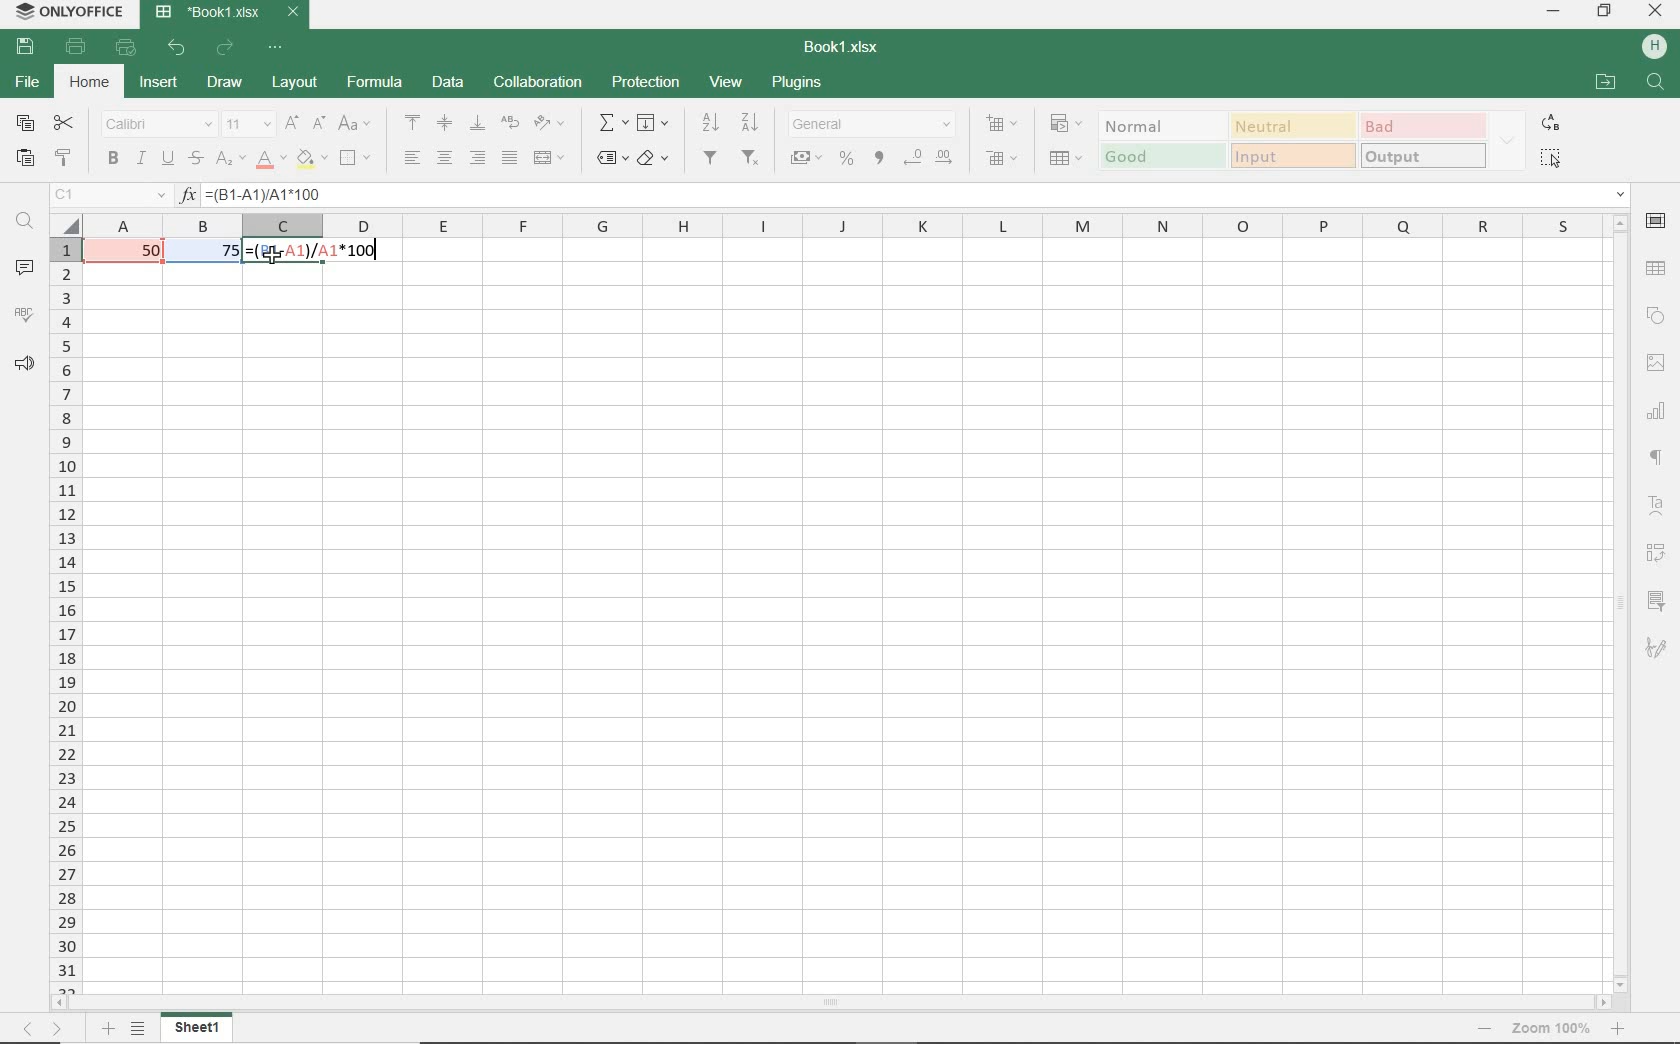  What do you see at coordinates (128, 50) in the screenshot?
I see `quick print` at bounding box center [128, 50].